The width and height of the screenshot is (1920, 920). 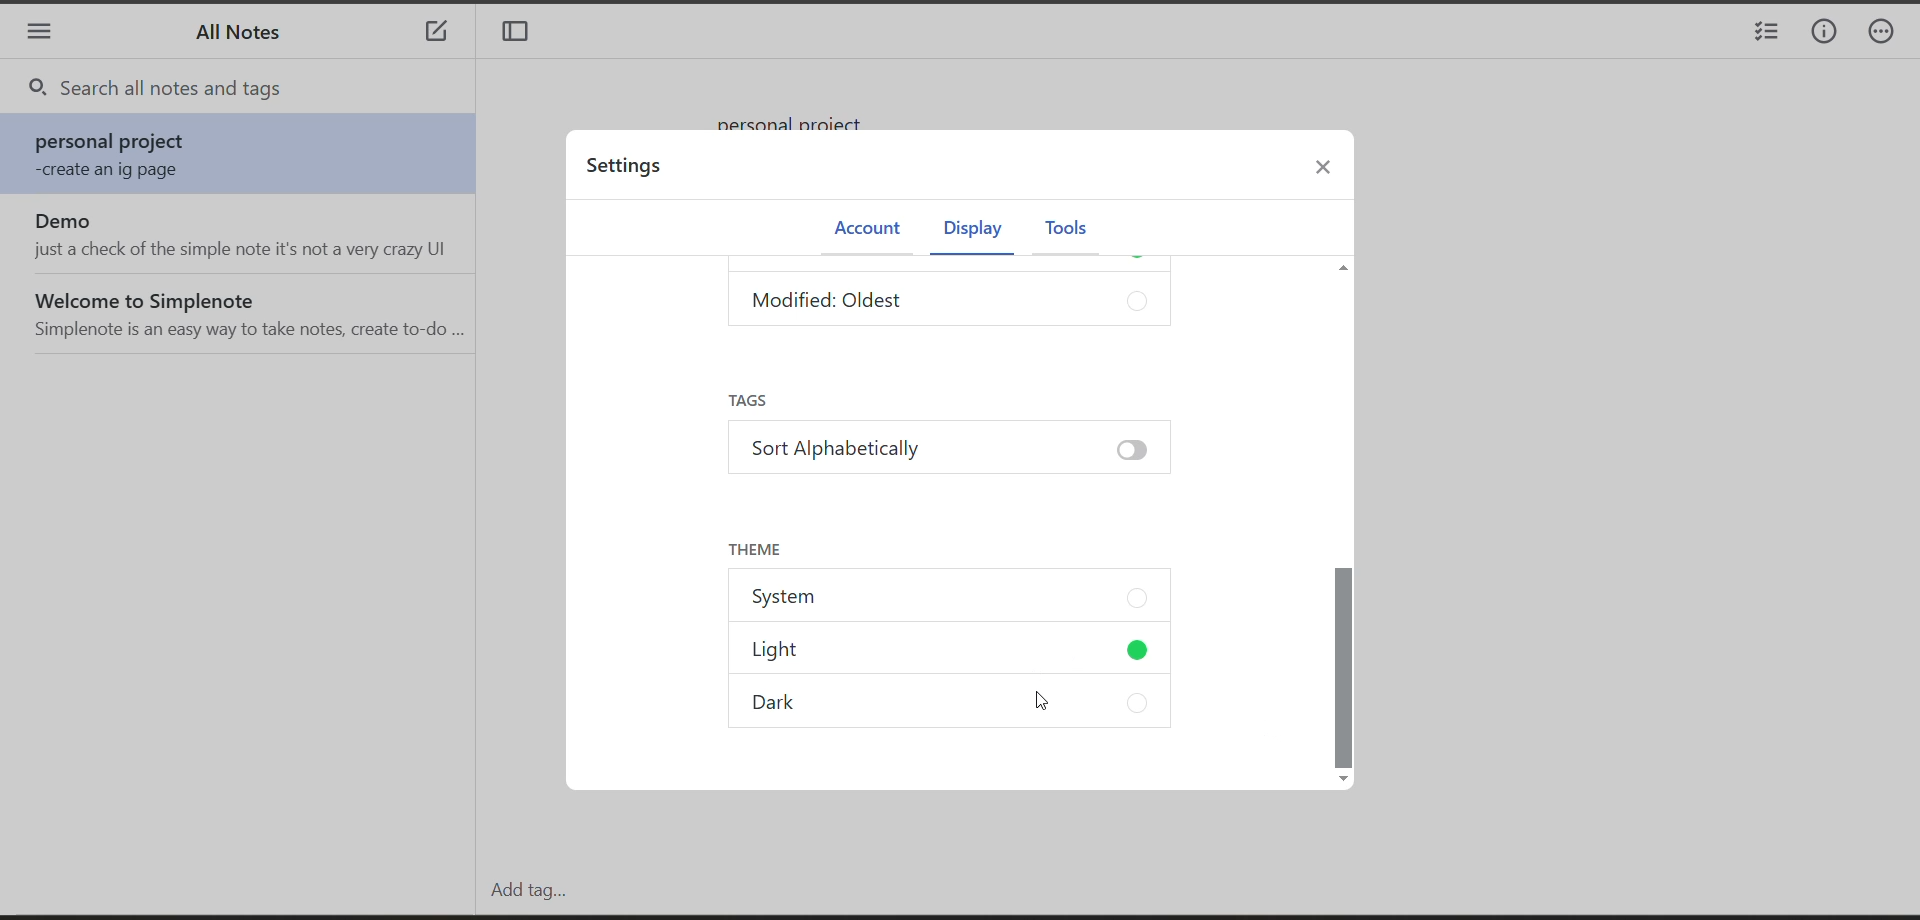 What do you see at coordinates (865, 229) in the screenshot?
I see `account` at bounding box center [865, 229].